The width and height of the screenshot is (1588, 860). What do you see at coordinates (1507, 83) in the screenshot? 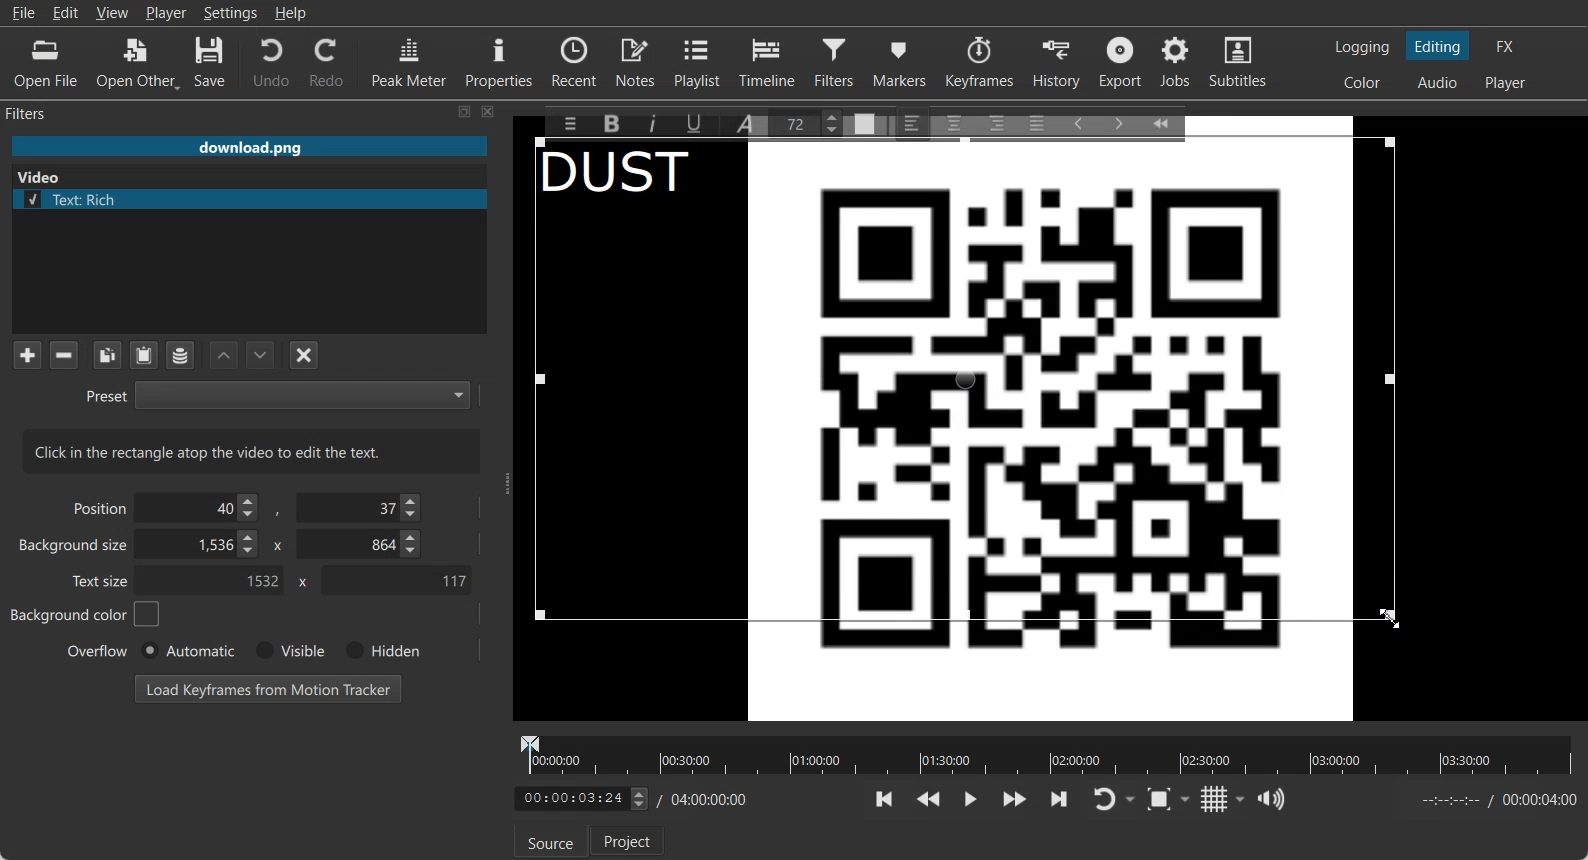
I see `Switching to the Player only layout` at bounding box center [1507, 83].